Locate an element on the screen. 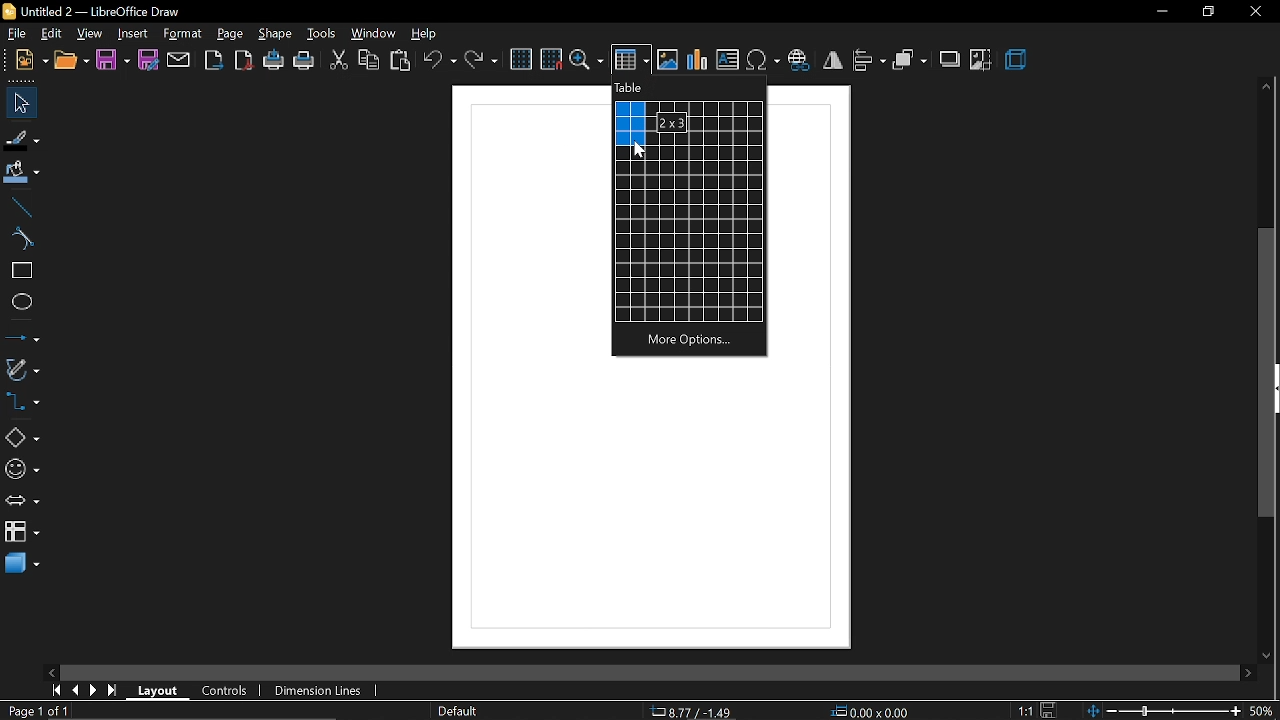 The width and height of the screenshot is (1280, 720). select is located at coordinates (18, 104).